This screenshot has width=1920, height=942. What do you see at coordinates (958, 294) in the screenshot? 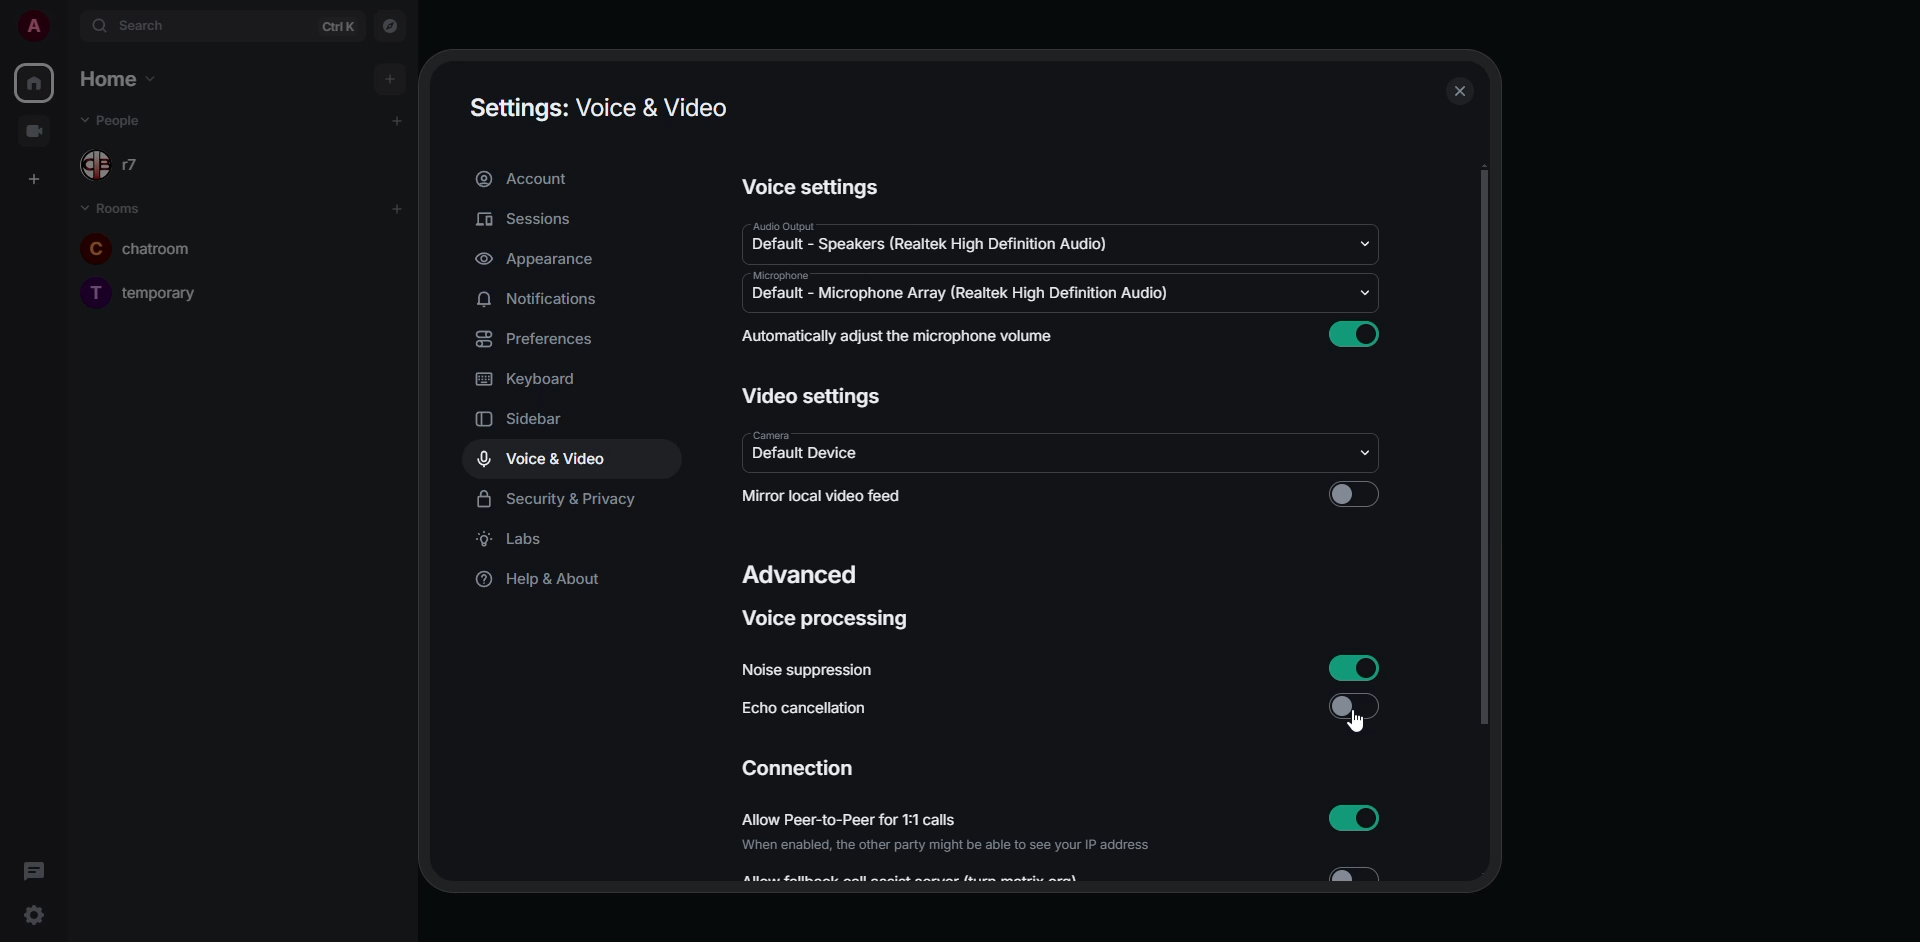
I see `default` at bounding box center [958, 294].